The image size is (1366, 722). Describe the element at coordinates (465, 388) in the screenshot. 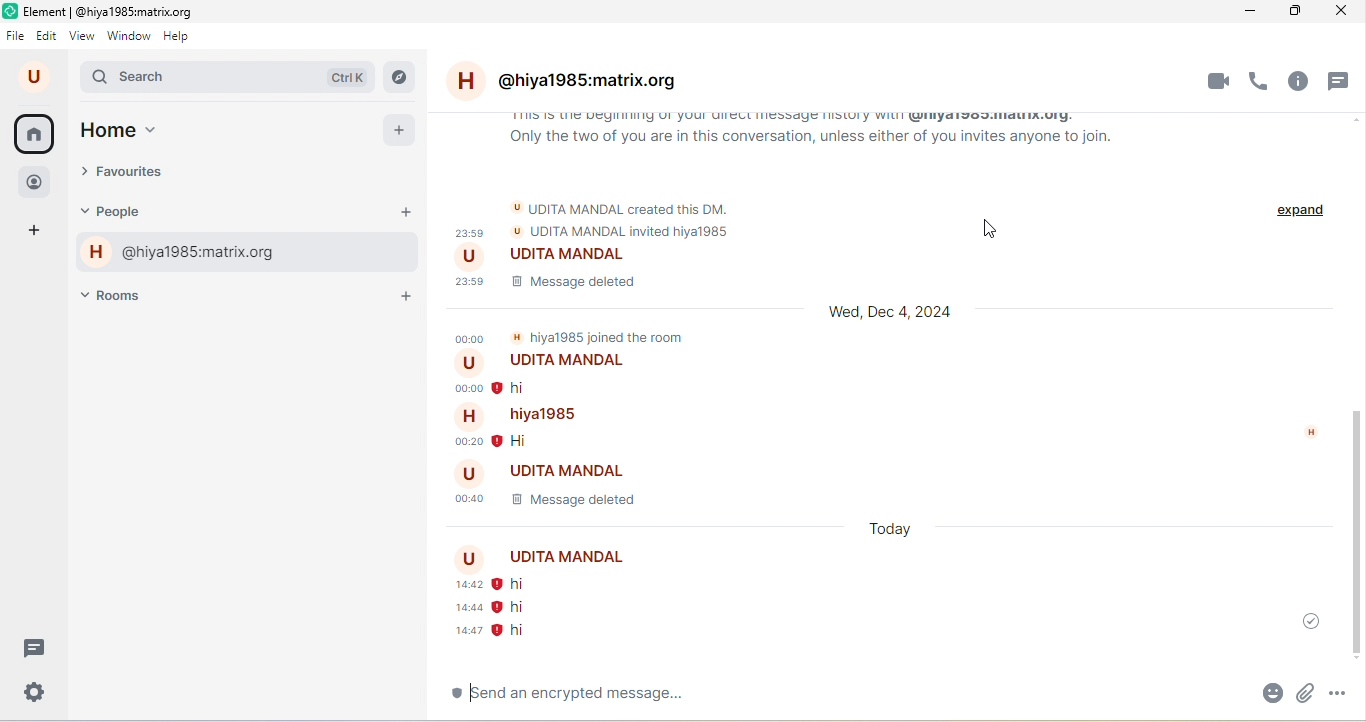

I see `00.00` at that location.